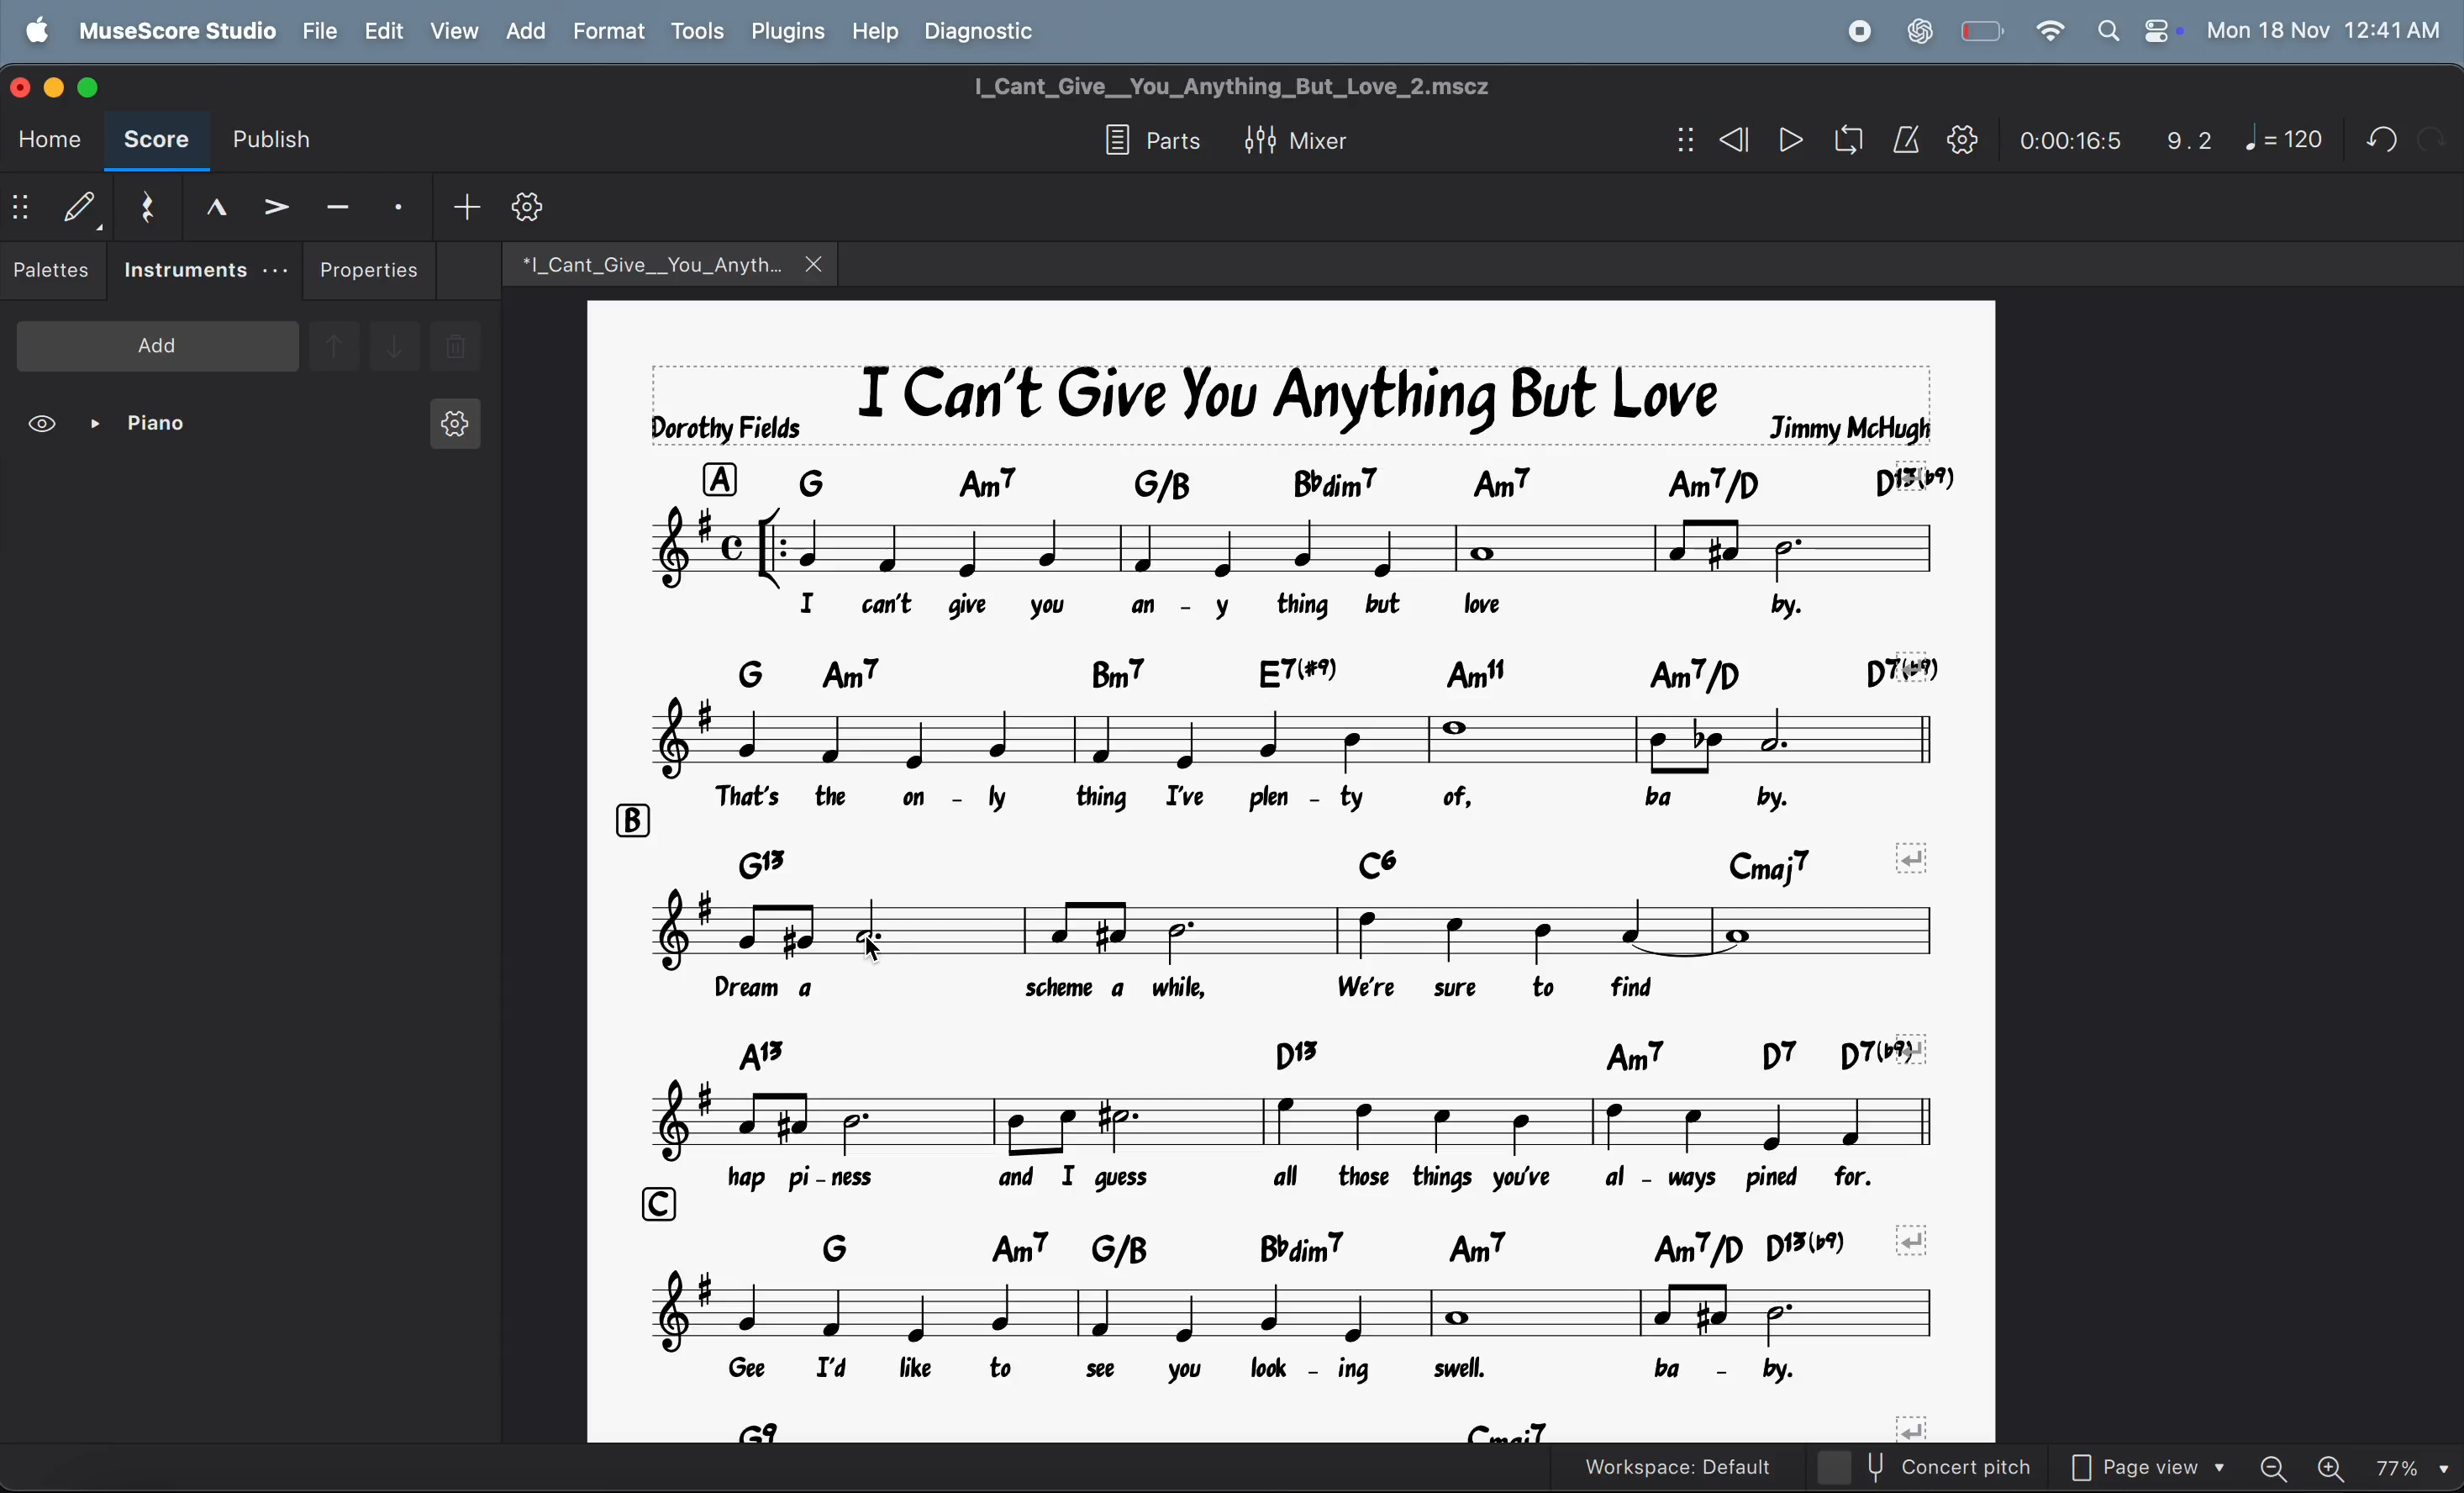 This screenshot has width=2464, height=1493. What do you see at coordinates (2337, 1467) in the screenshot?
I see `zoom in` at bounding box center [2337, 1467].